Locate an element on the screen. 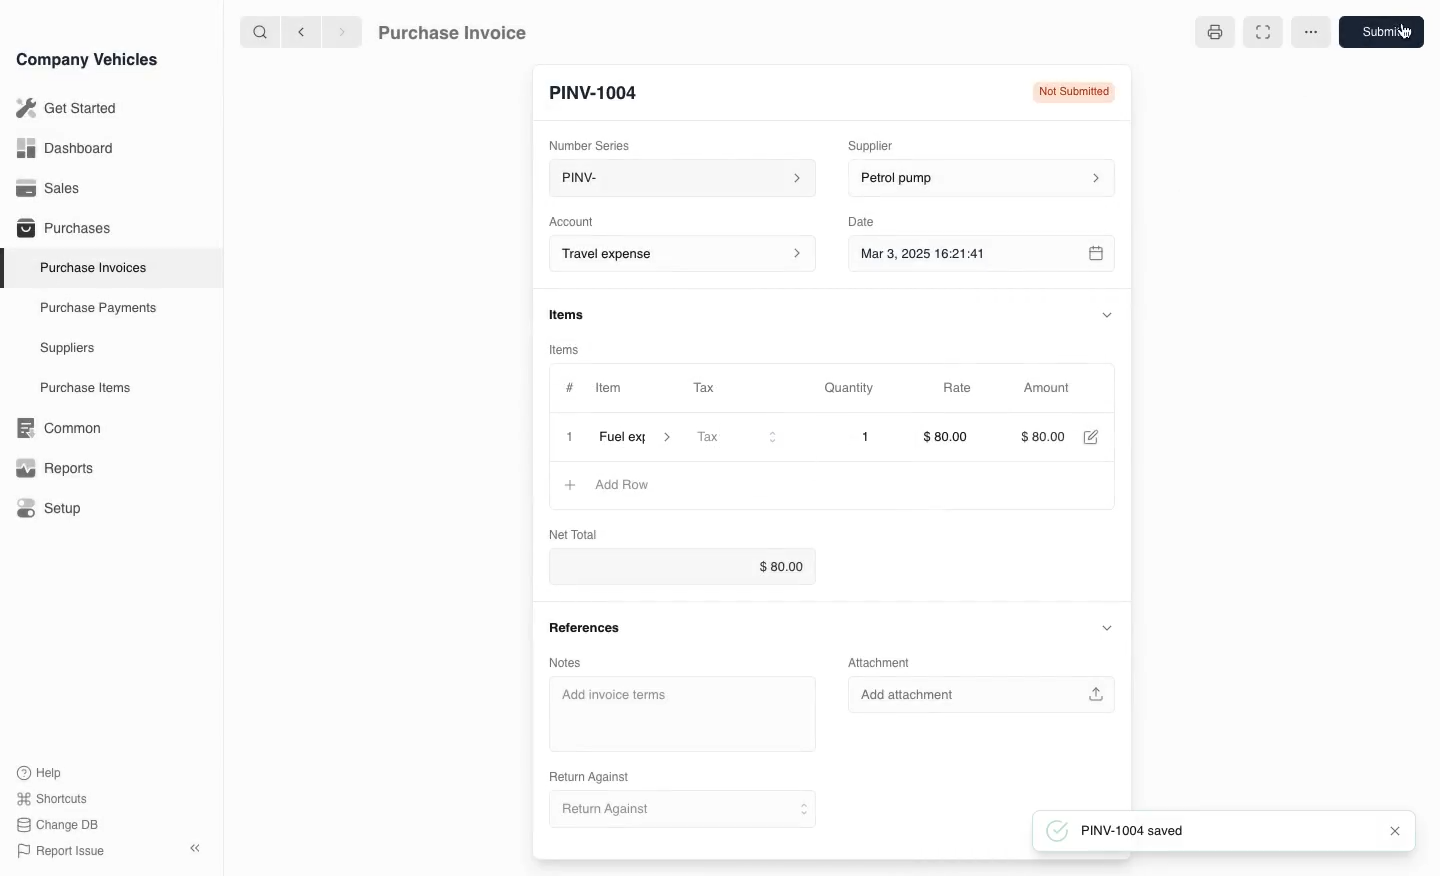 The image size is (1440, 876). Common is located at coordinates (54, 428).